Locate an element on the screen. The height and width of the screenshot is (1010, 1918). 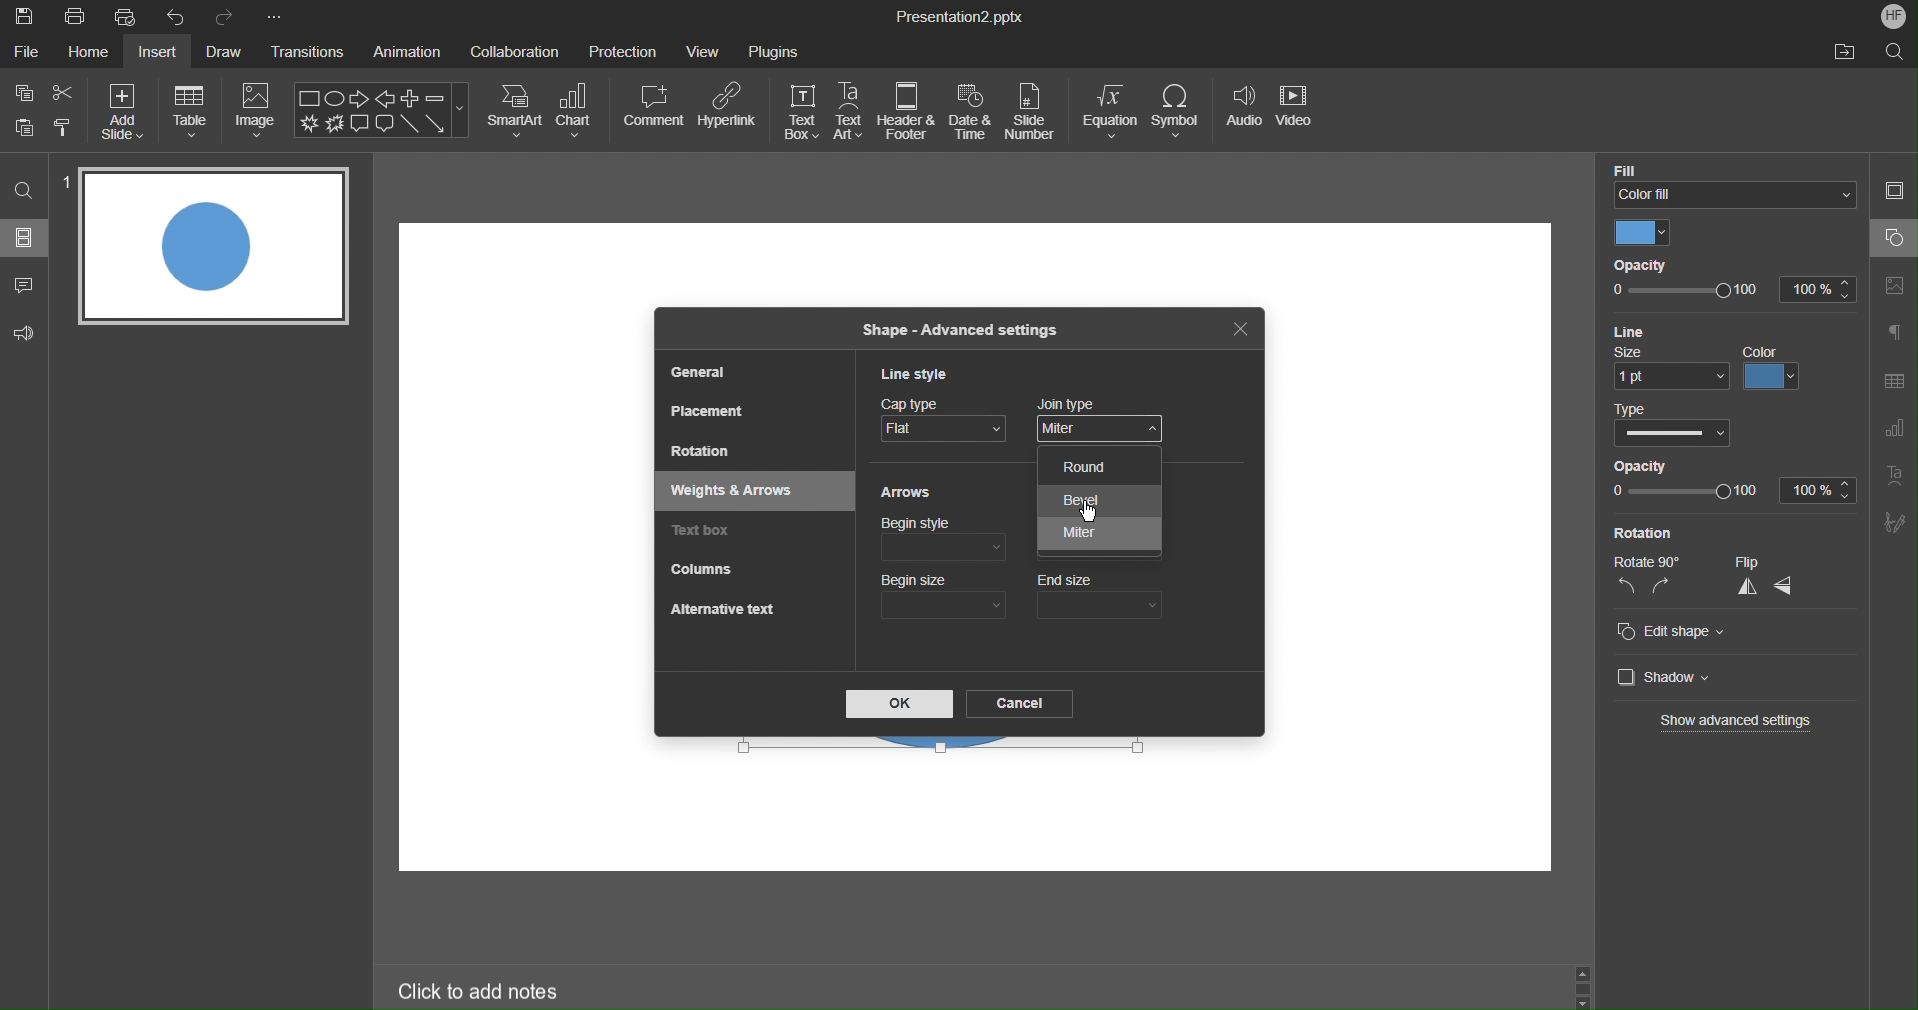
Slide Settings is located at coordinates (1894, 194).